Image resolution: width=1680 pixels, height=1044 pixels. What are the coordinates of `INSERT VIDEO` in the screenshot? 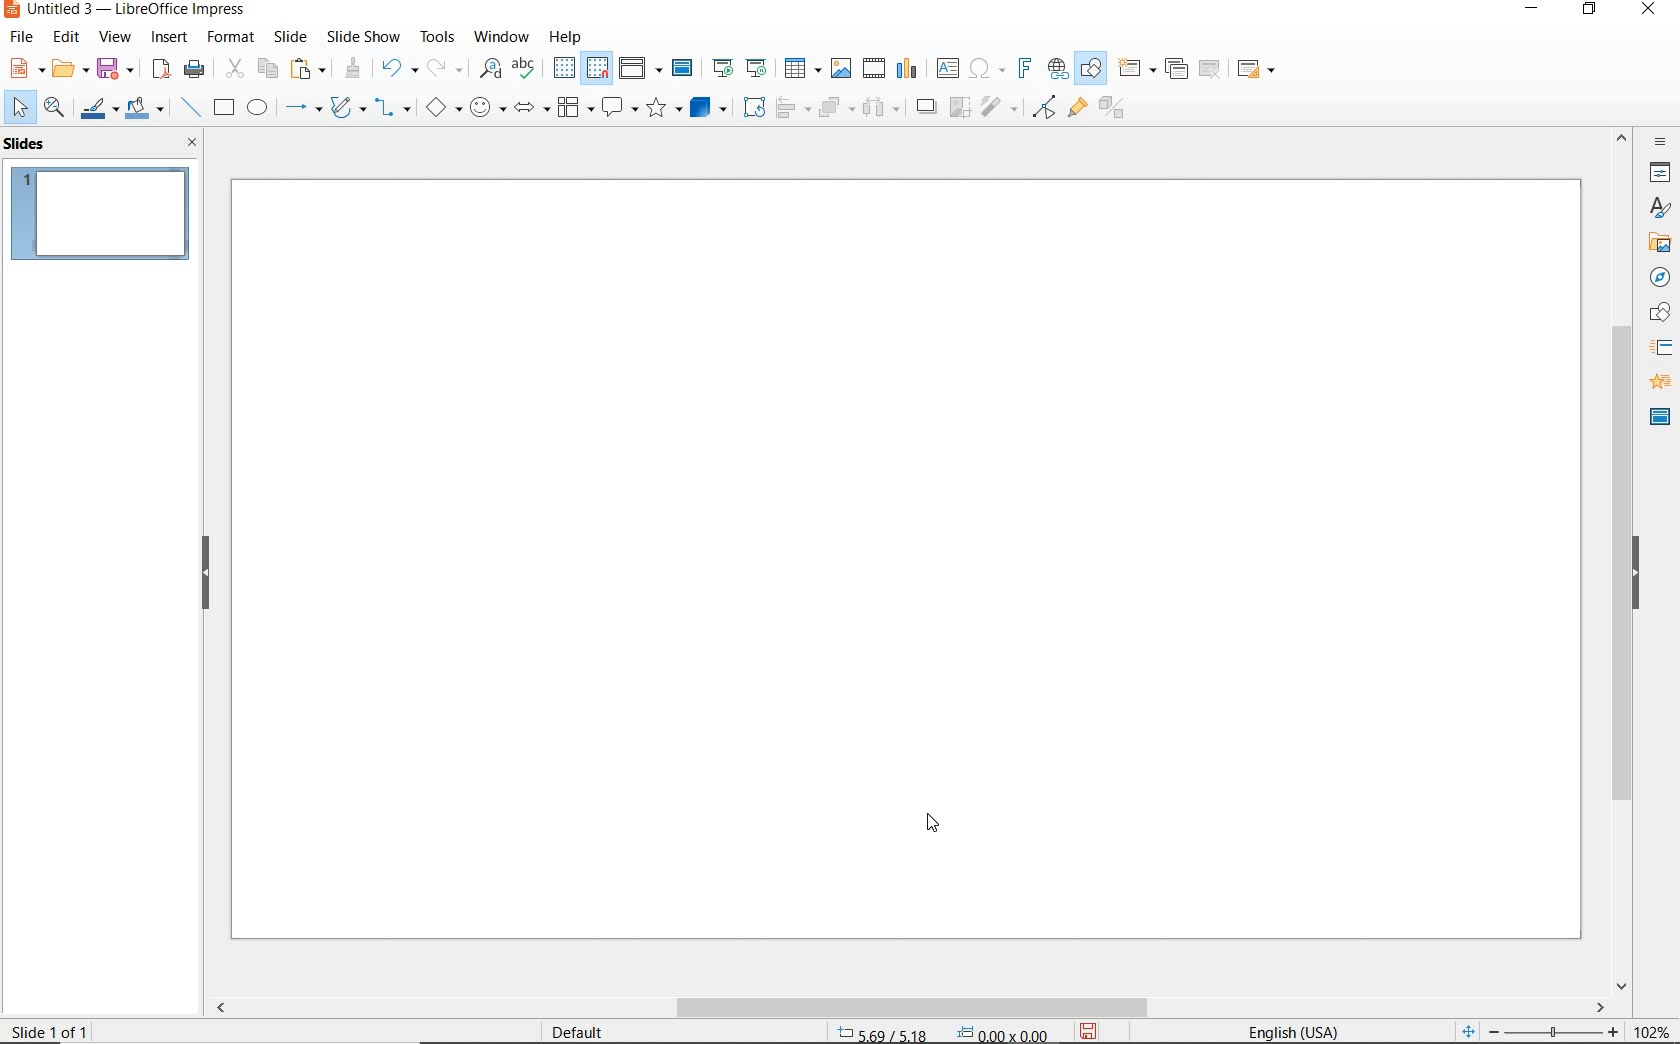 It's located at (874, 69).